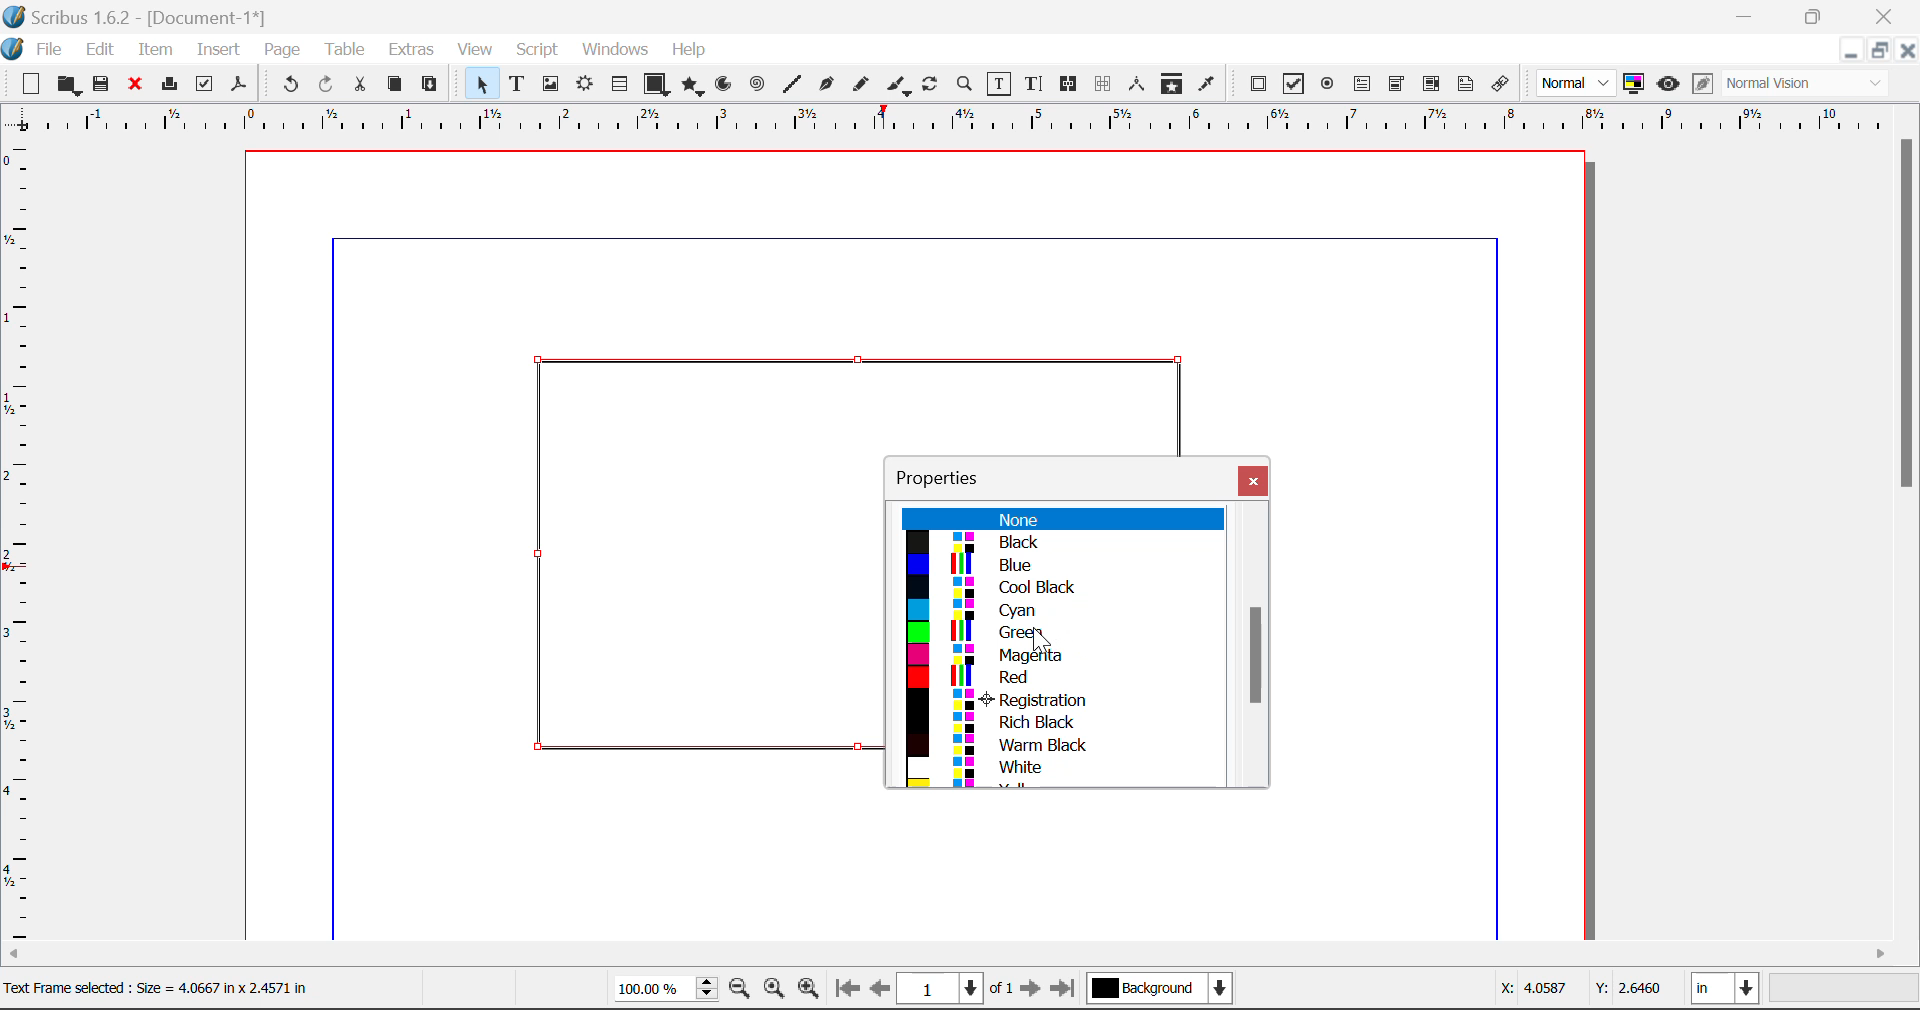  I want to click on Registration, so click(1058, 699).